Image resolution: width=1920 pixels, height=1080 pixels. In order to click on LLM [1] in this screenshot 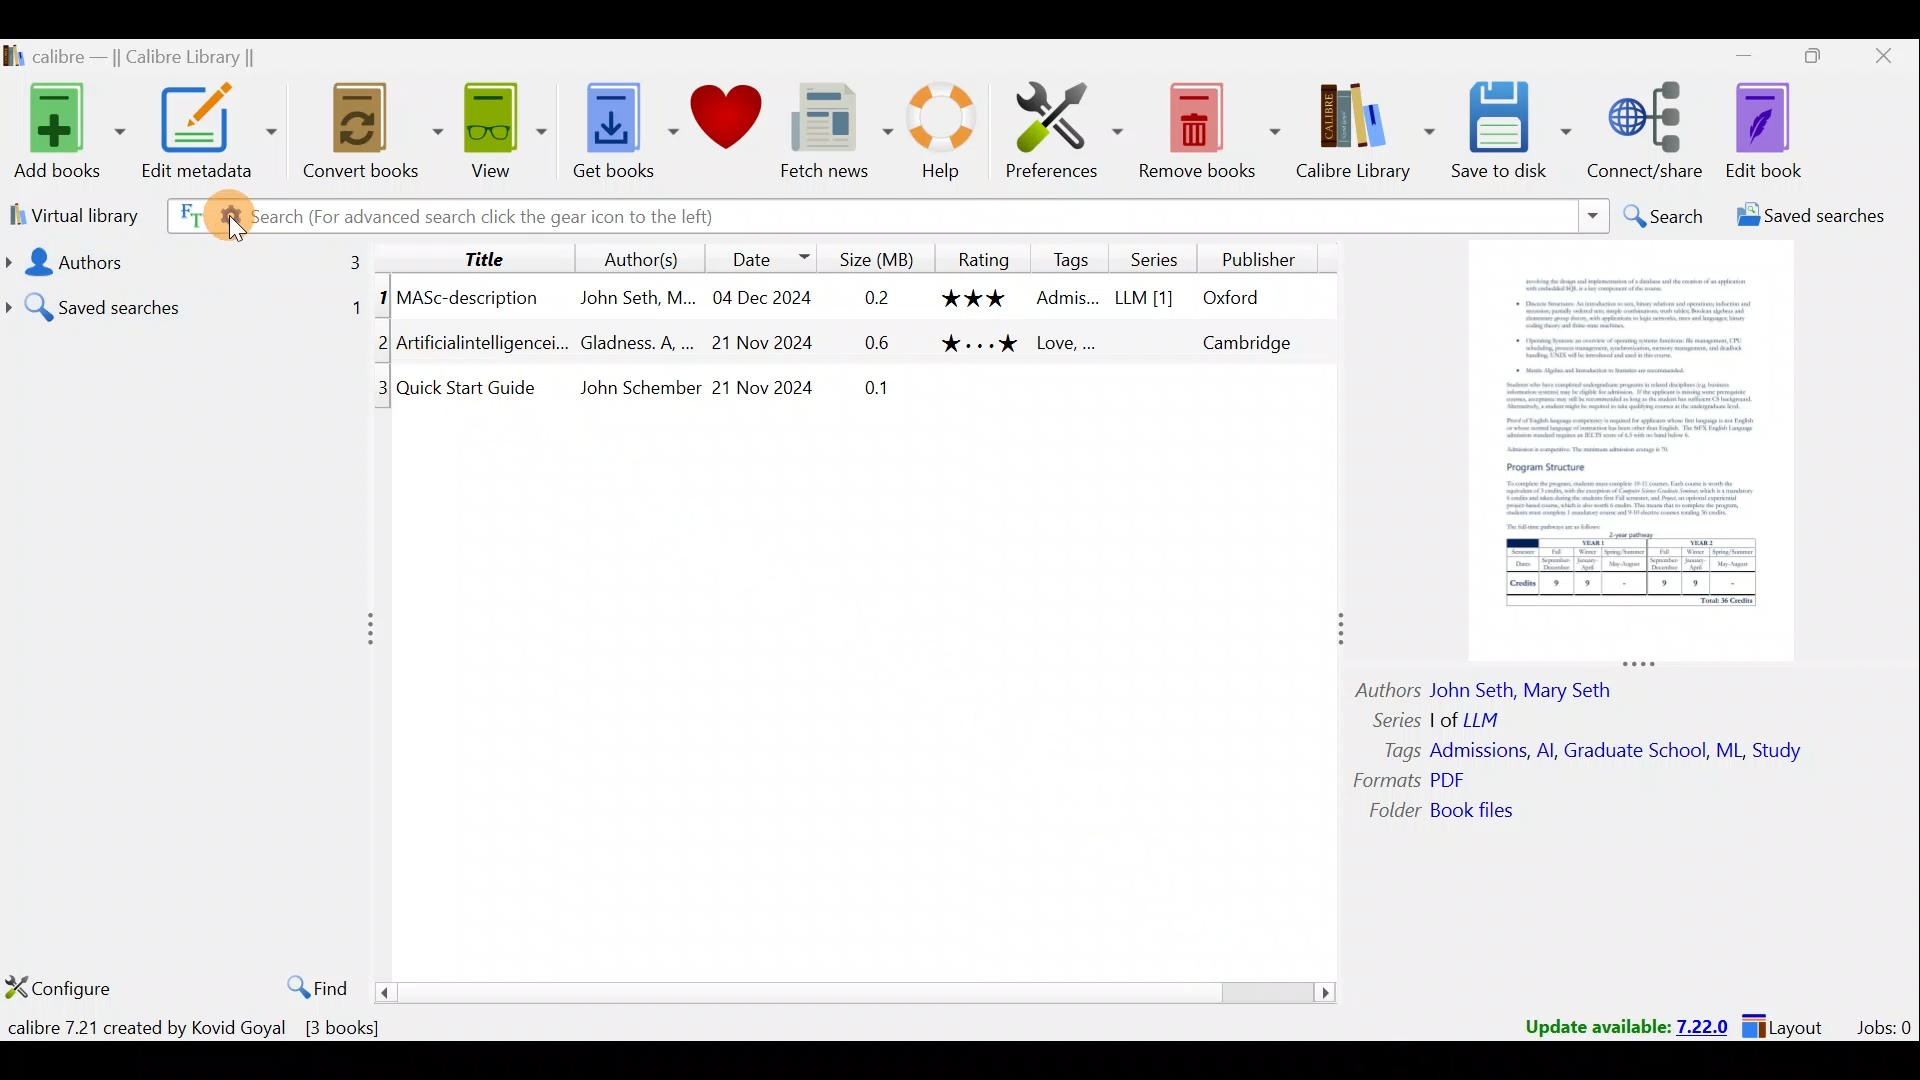, I will do `click(1142, 301)`.